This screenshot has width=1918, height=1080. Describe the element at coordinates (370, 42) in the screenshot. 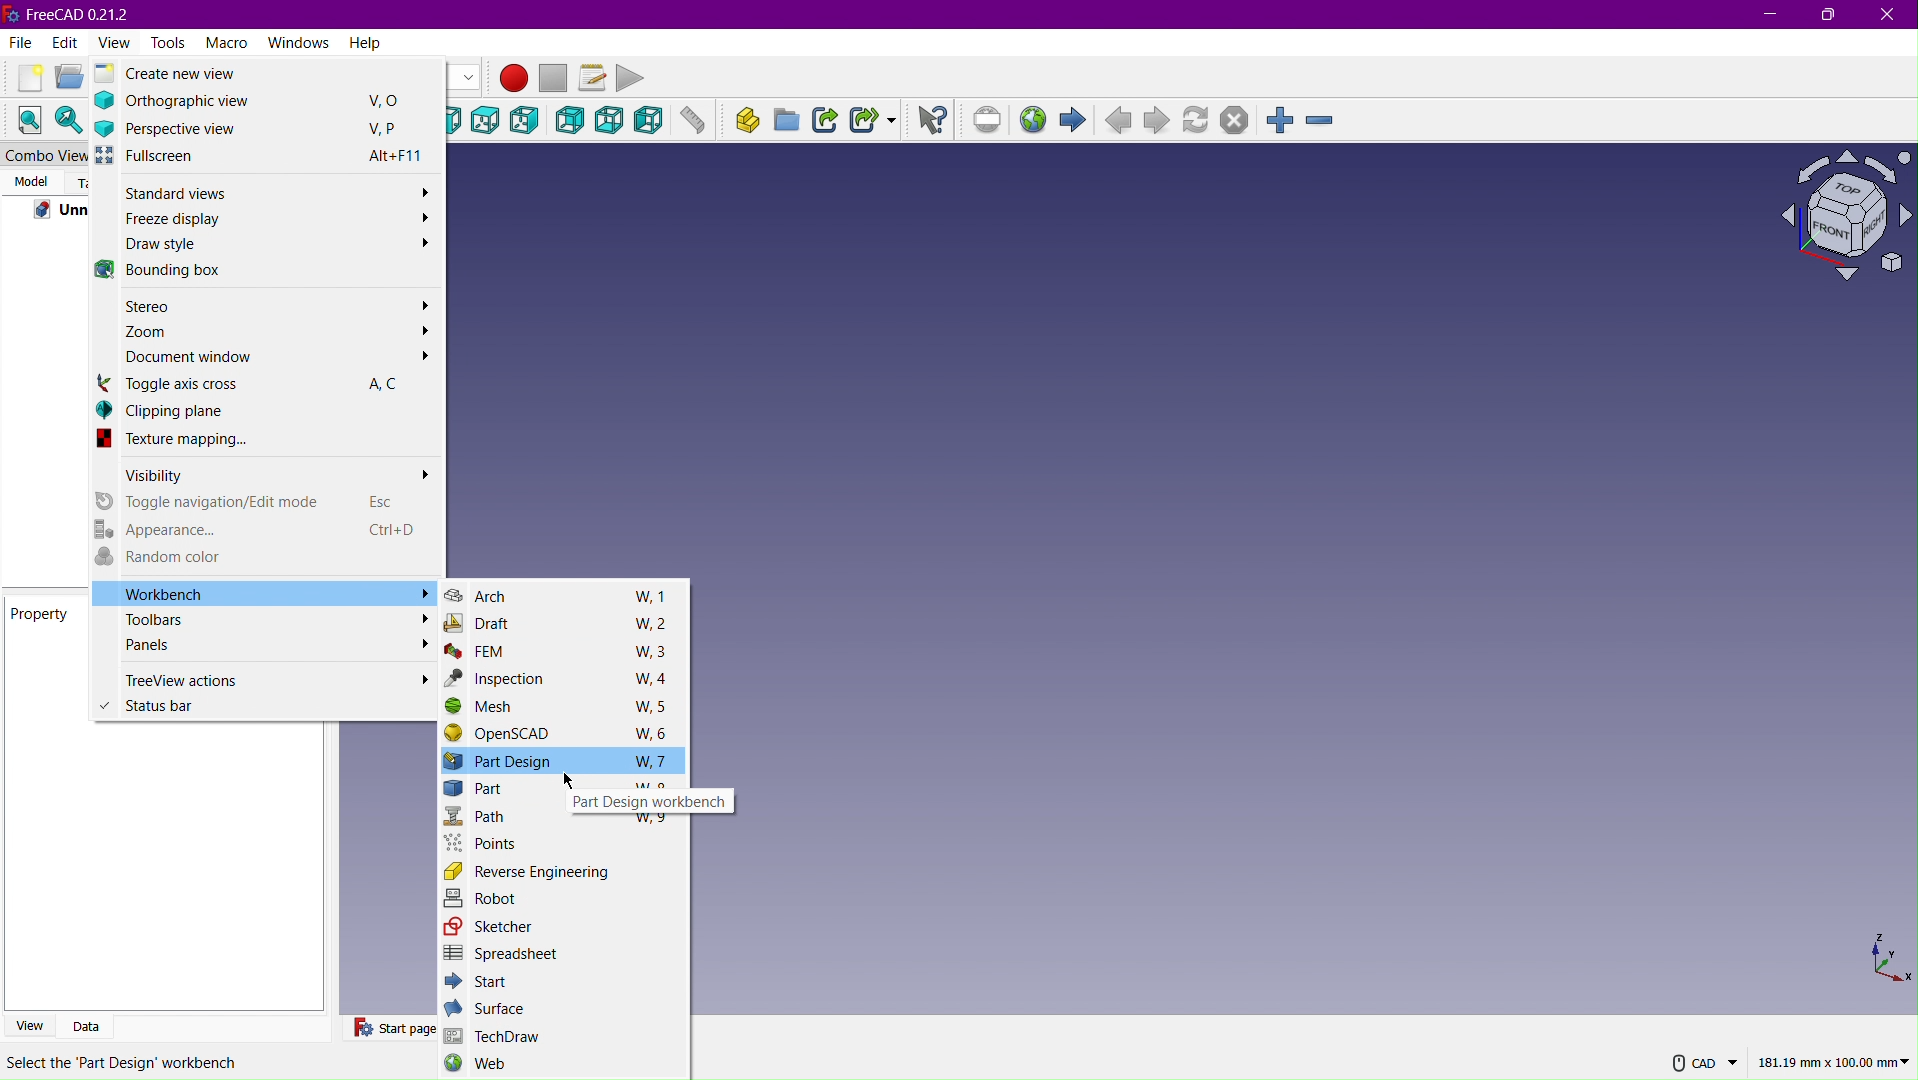

I see `Help` at that location.